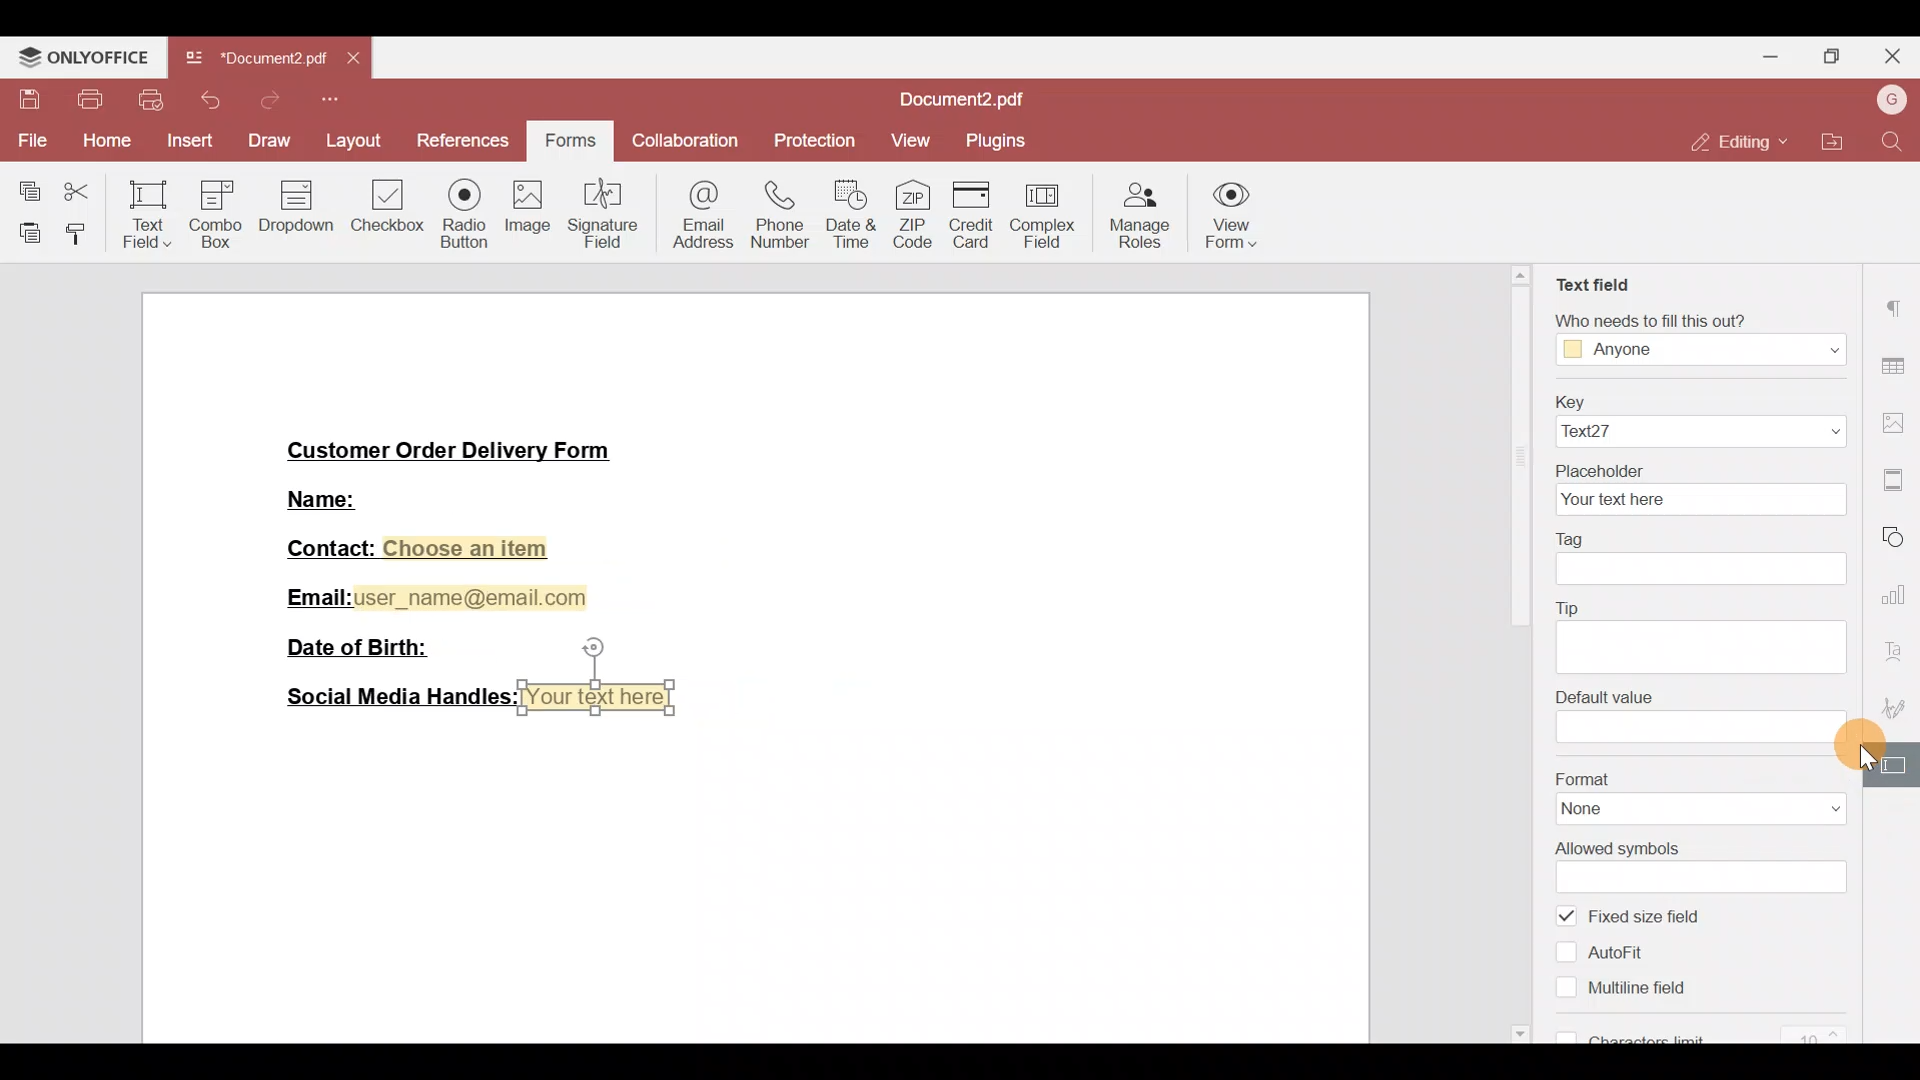  What do you see at coordinates (220, 211) in the screenshot?
I see `Combo box` at bounding box center [220, 211].